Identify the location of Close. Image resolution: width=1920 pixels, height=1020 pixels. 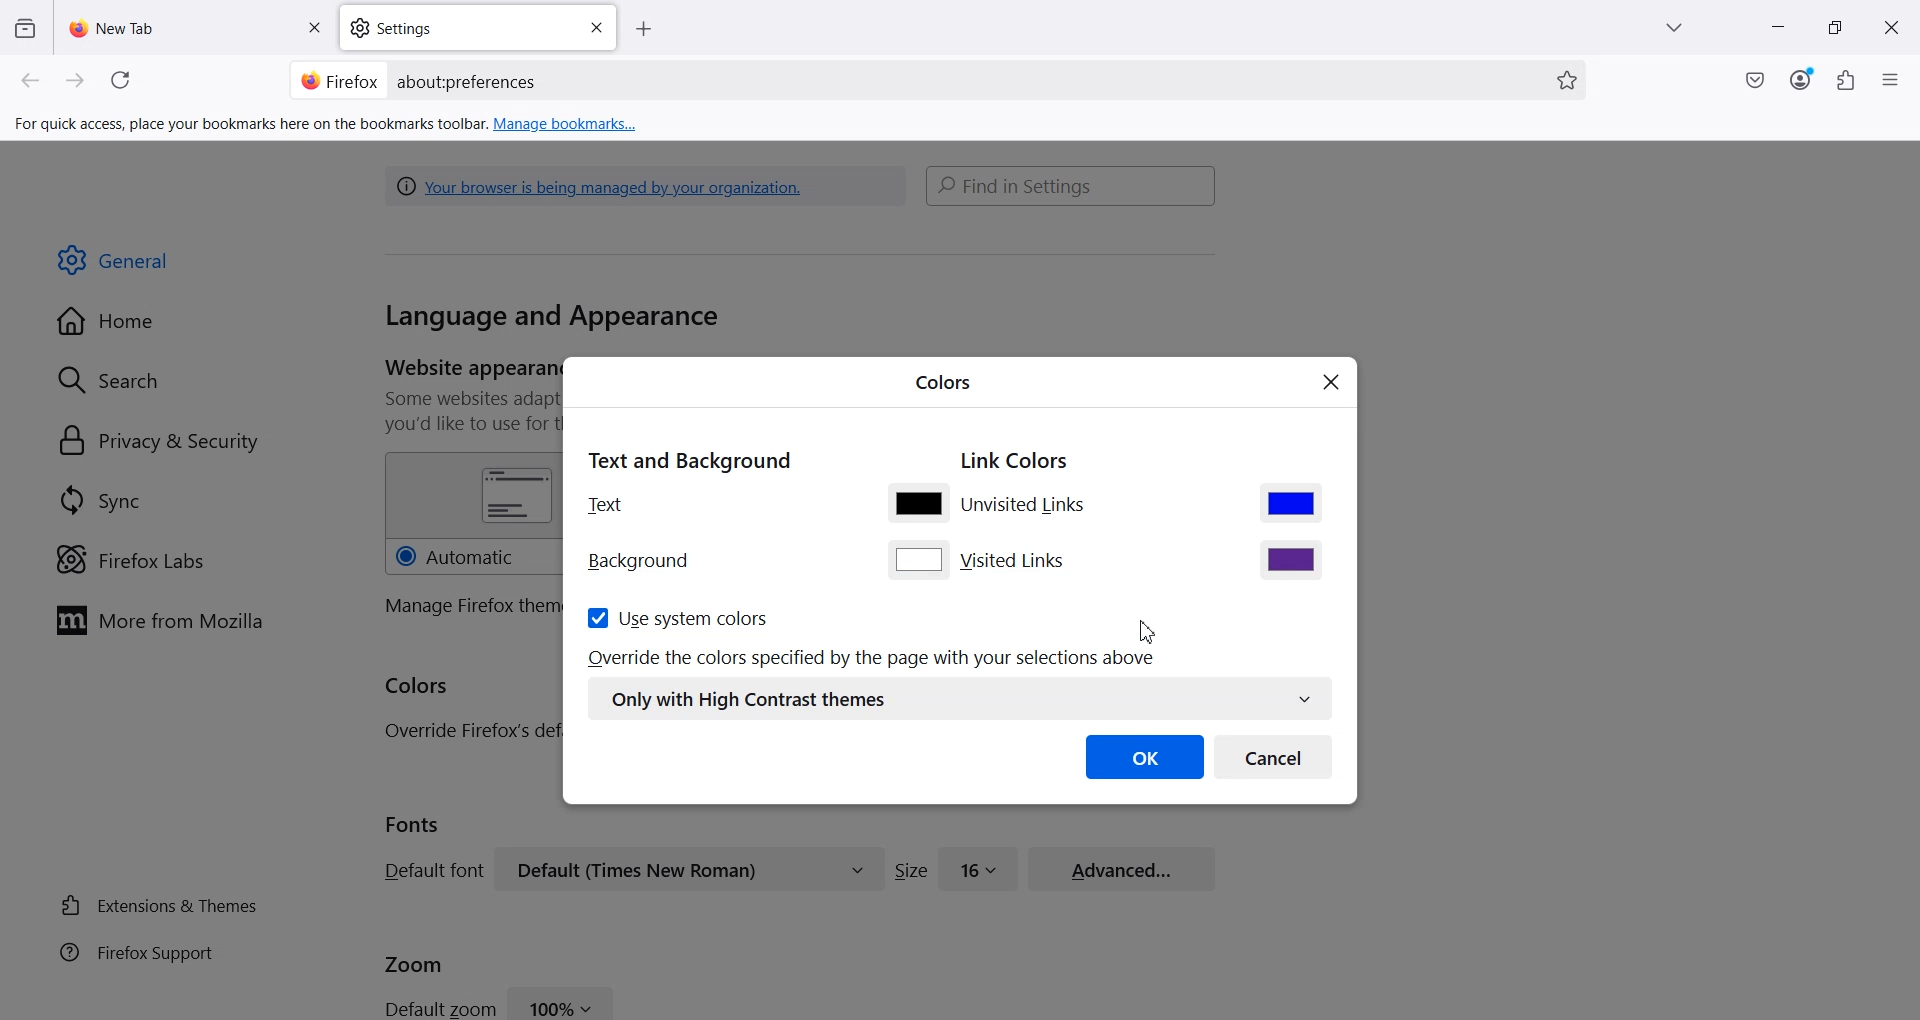
(313, 29).